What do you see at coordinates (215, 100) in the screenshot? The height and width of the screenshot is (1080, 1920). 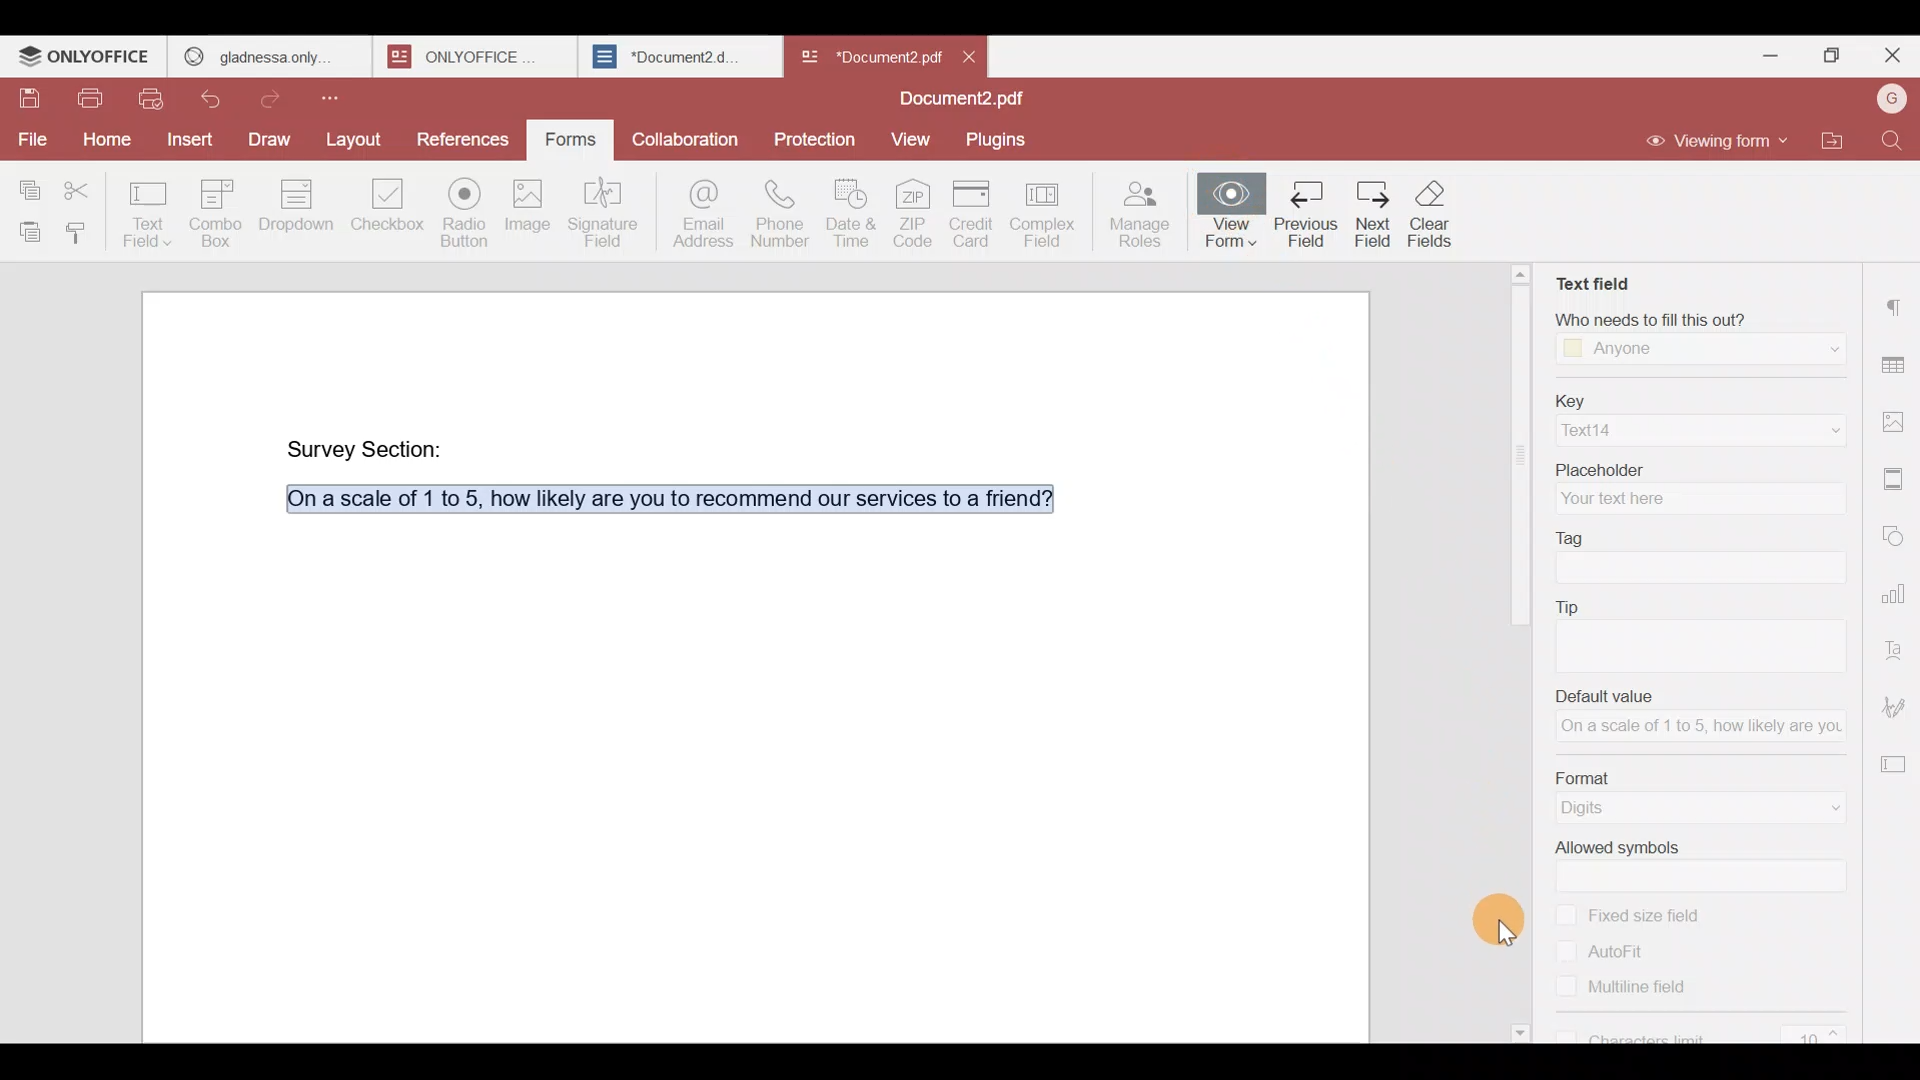 I see `Undo` at bounding box center [215, 100].